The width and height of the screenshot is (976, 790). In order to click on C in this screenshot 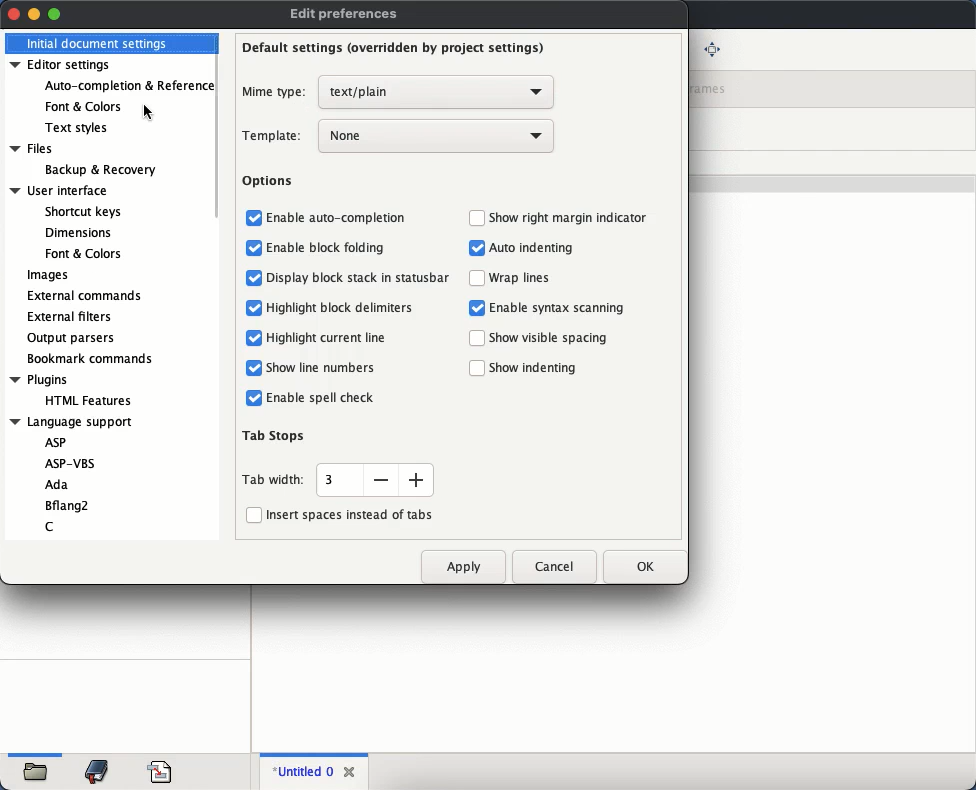, I will do `click(50, 527)`.